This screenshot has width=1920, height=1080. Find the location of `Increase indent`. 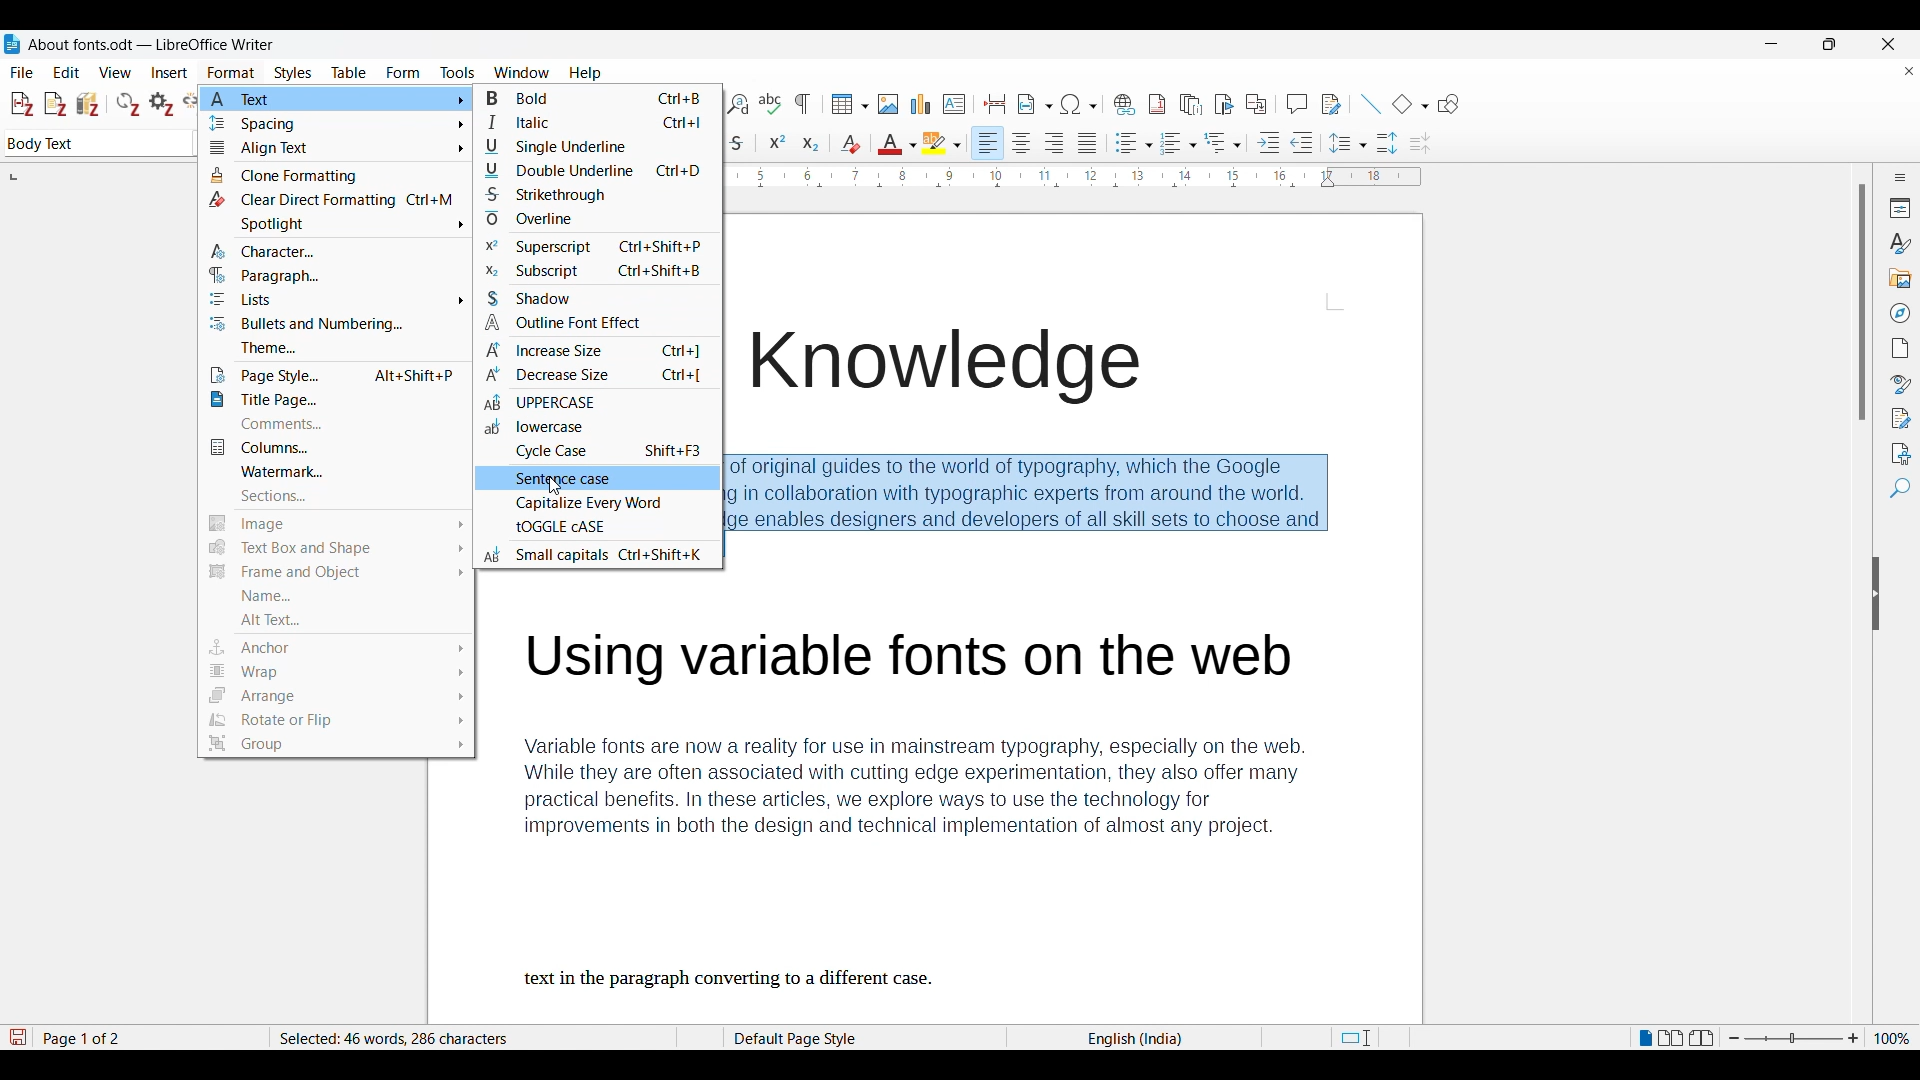

Increase indent is located at coordinates (1268, 142).